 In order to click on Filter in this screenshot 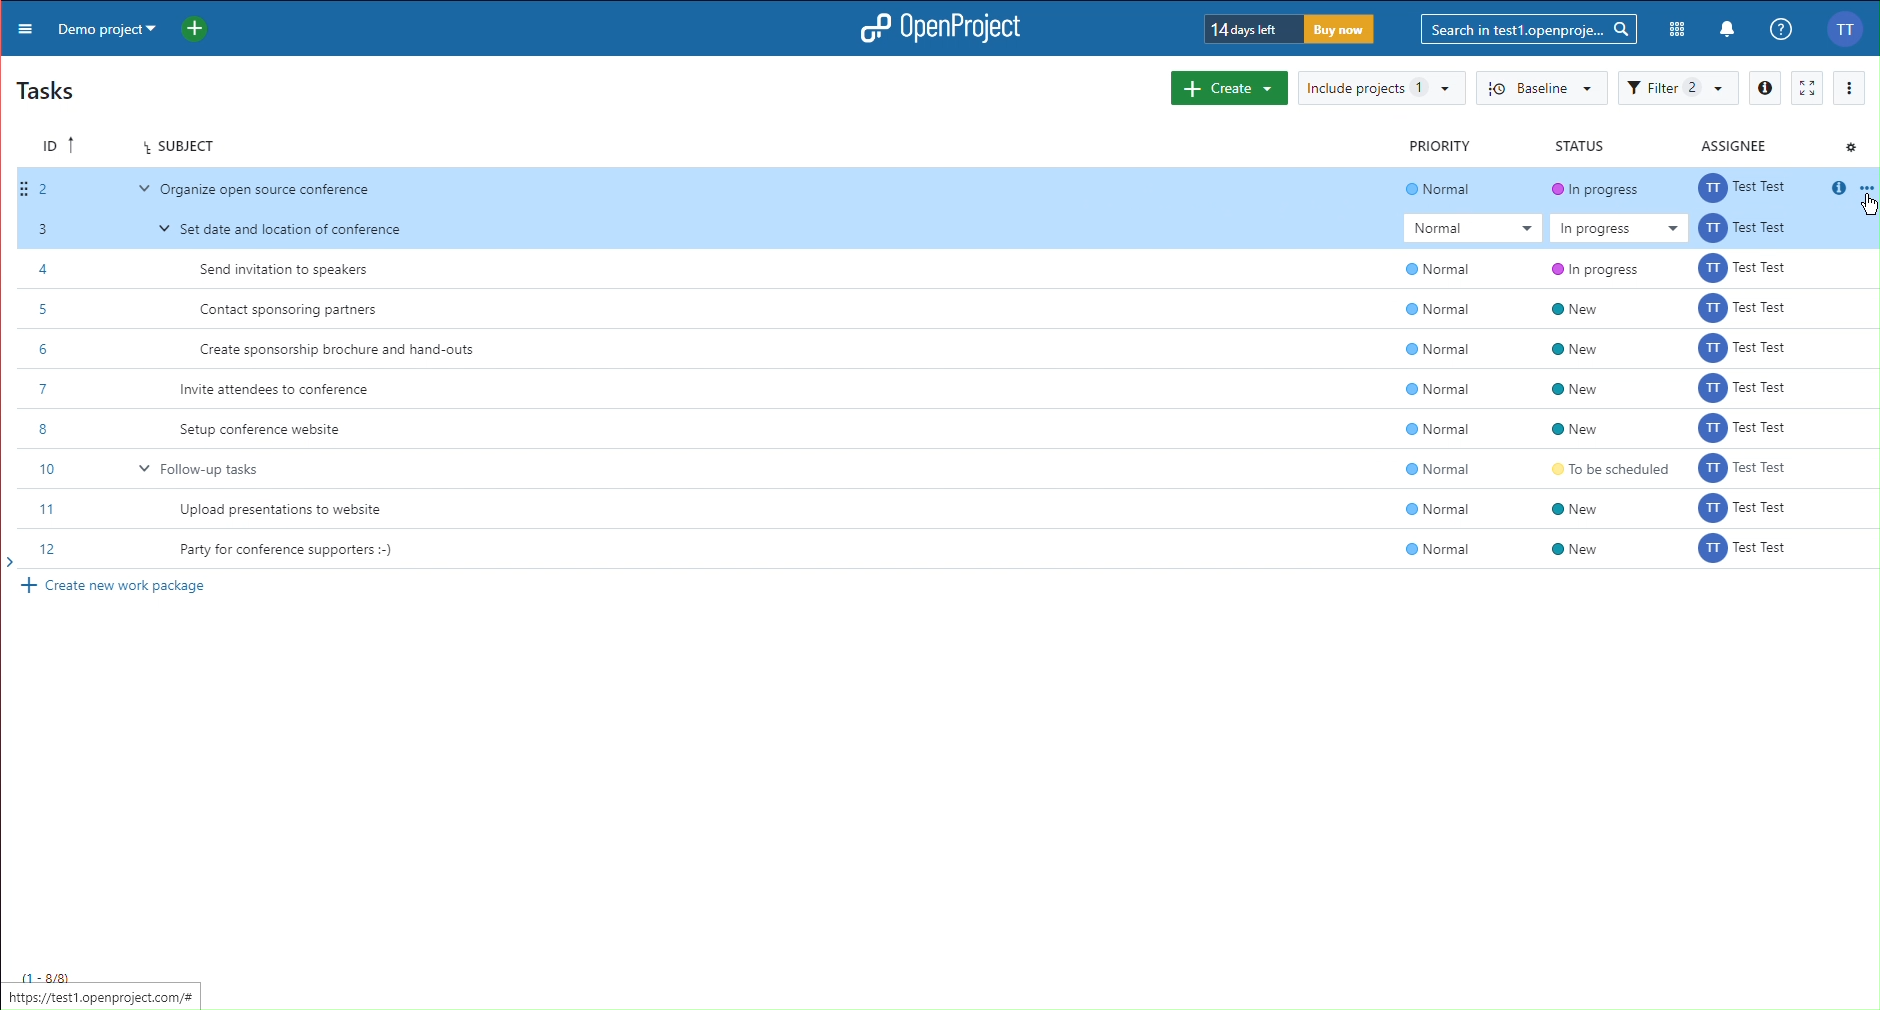, I will do `click(1677, 89)`.